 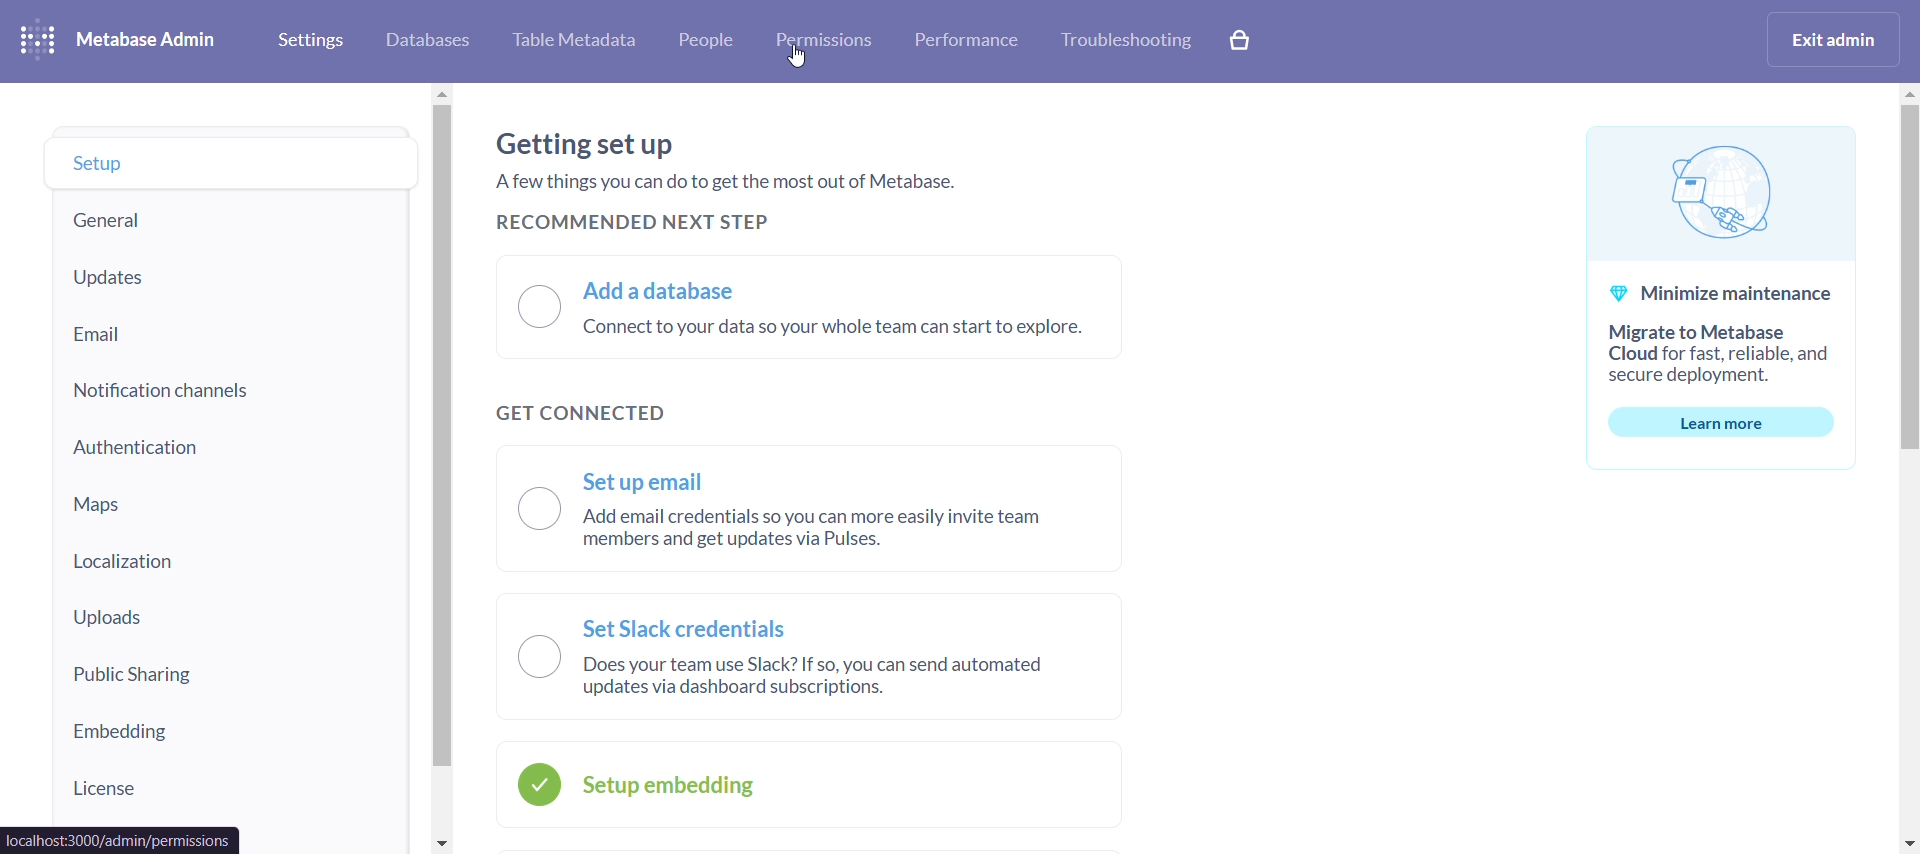 What do you see at coordinates (606, 143) in the screenshot?
I see `getting set up` at bounding box center [606, 143].